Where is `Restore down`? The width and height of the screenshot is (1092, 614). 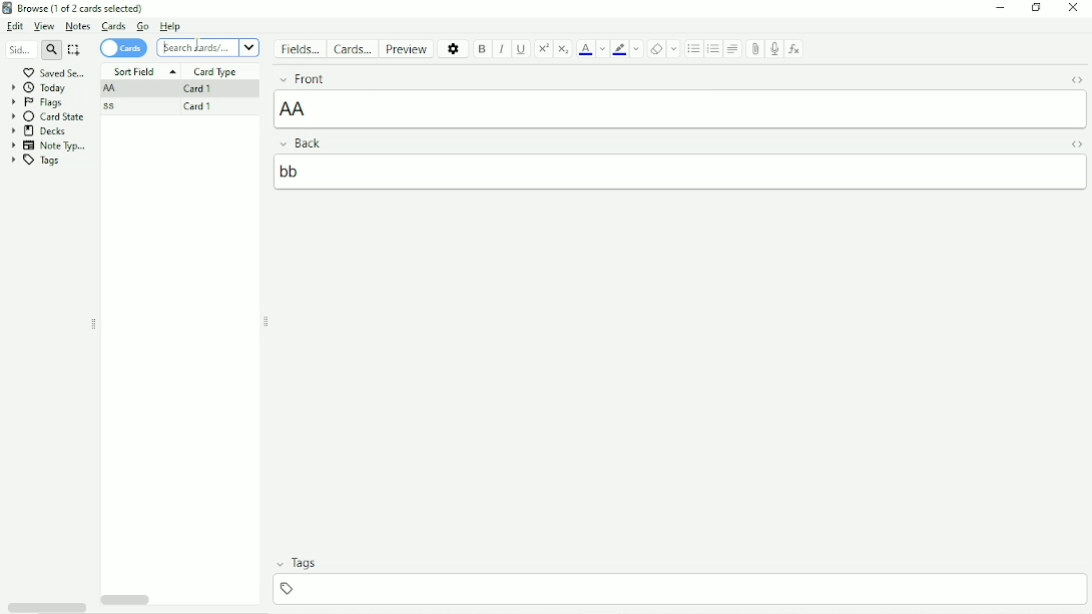 Restore down is located at coordinates (1038, 8).